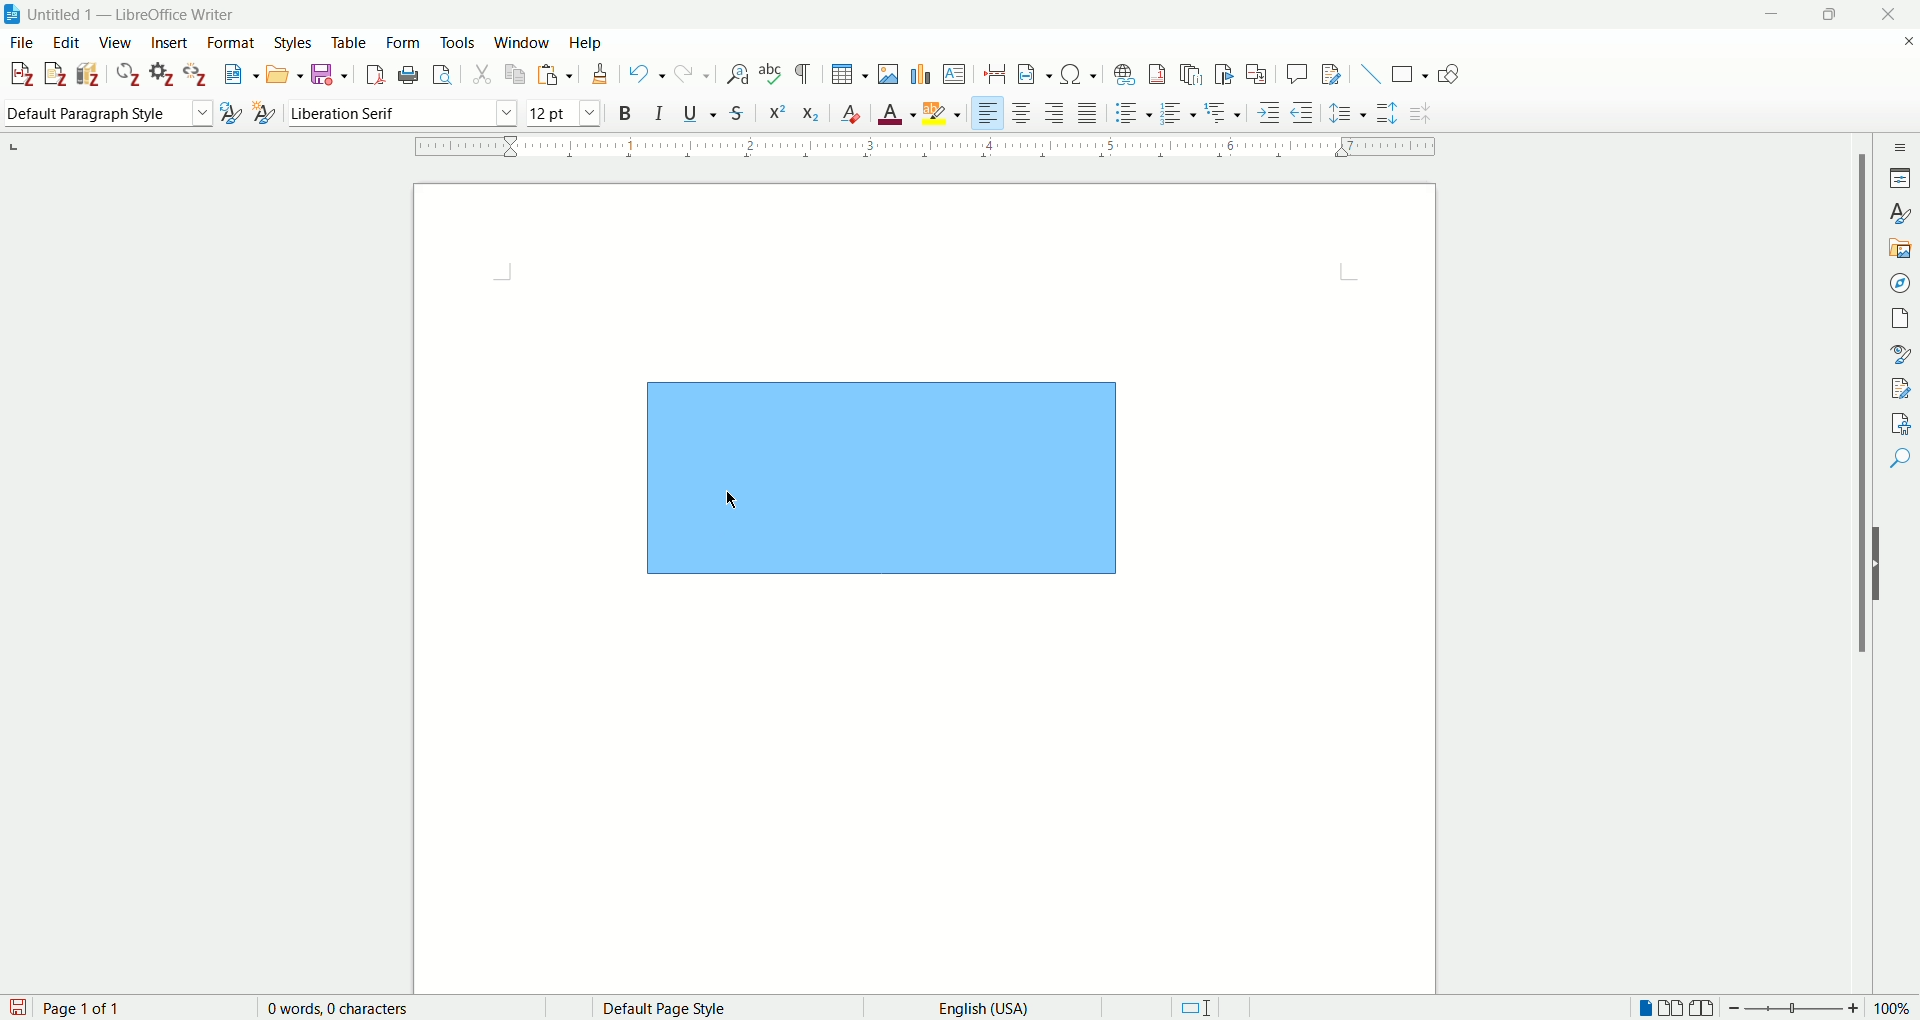 The width and height of the screenshot is (1920, 1020). Describe the element at coordinates (880, 476) in the screenshot. I see `Shape` at that location.